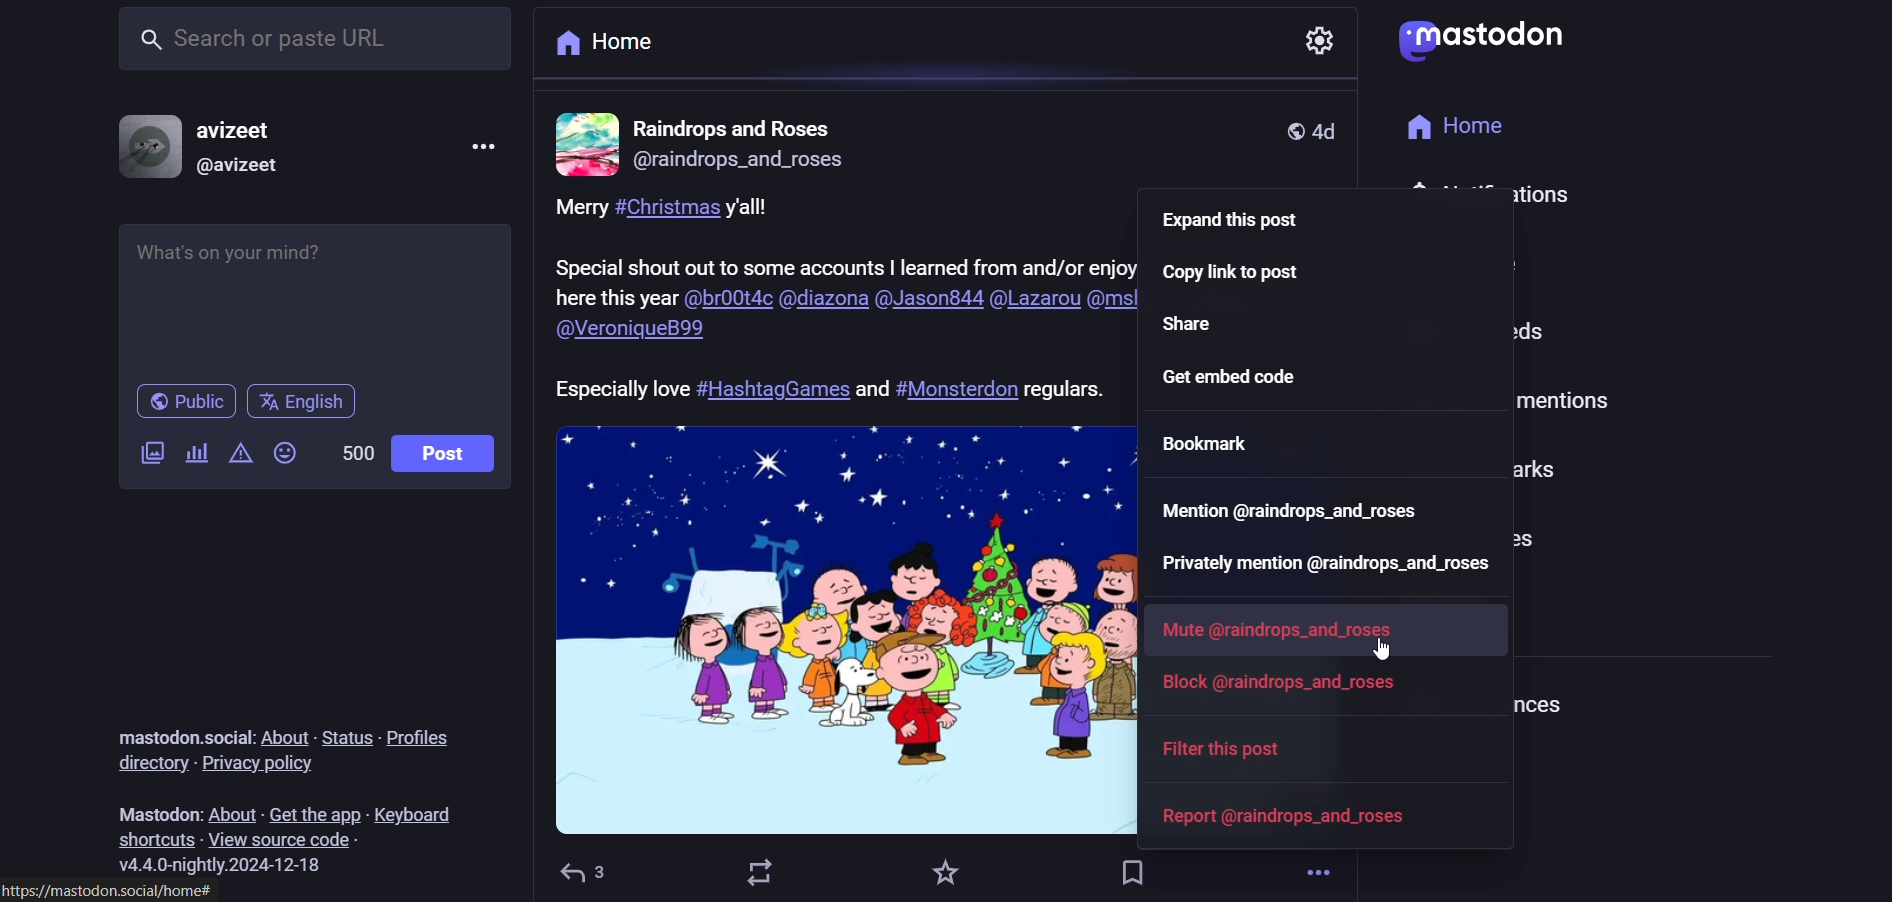 Image resolution: width=1892 pixels, height=902 pixels. Describe the element at coordinates (242, 452) in the screenshot. I see `content warning` at that location.